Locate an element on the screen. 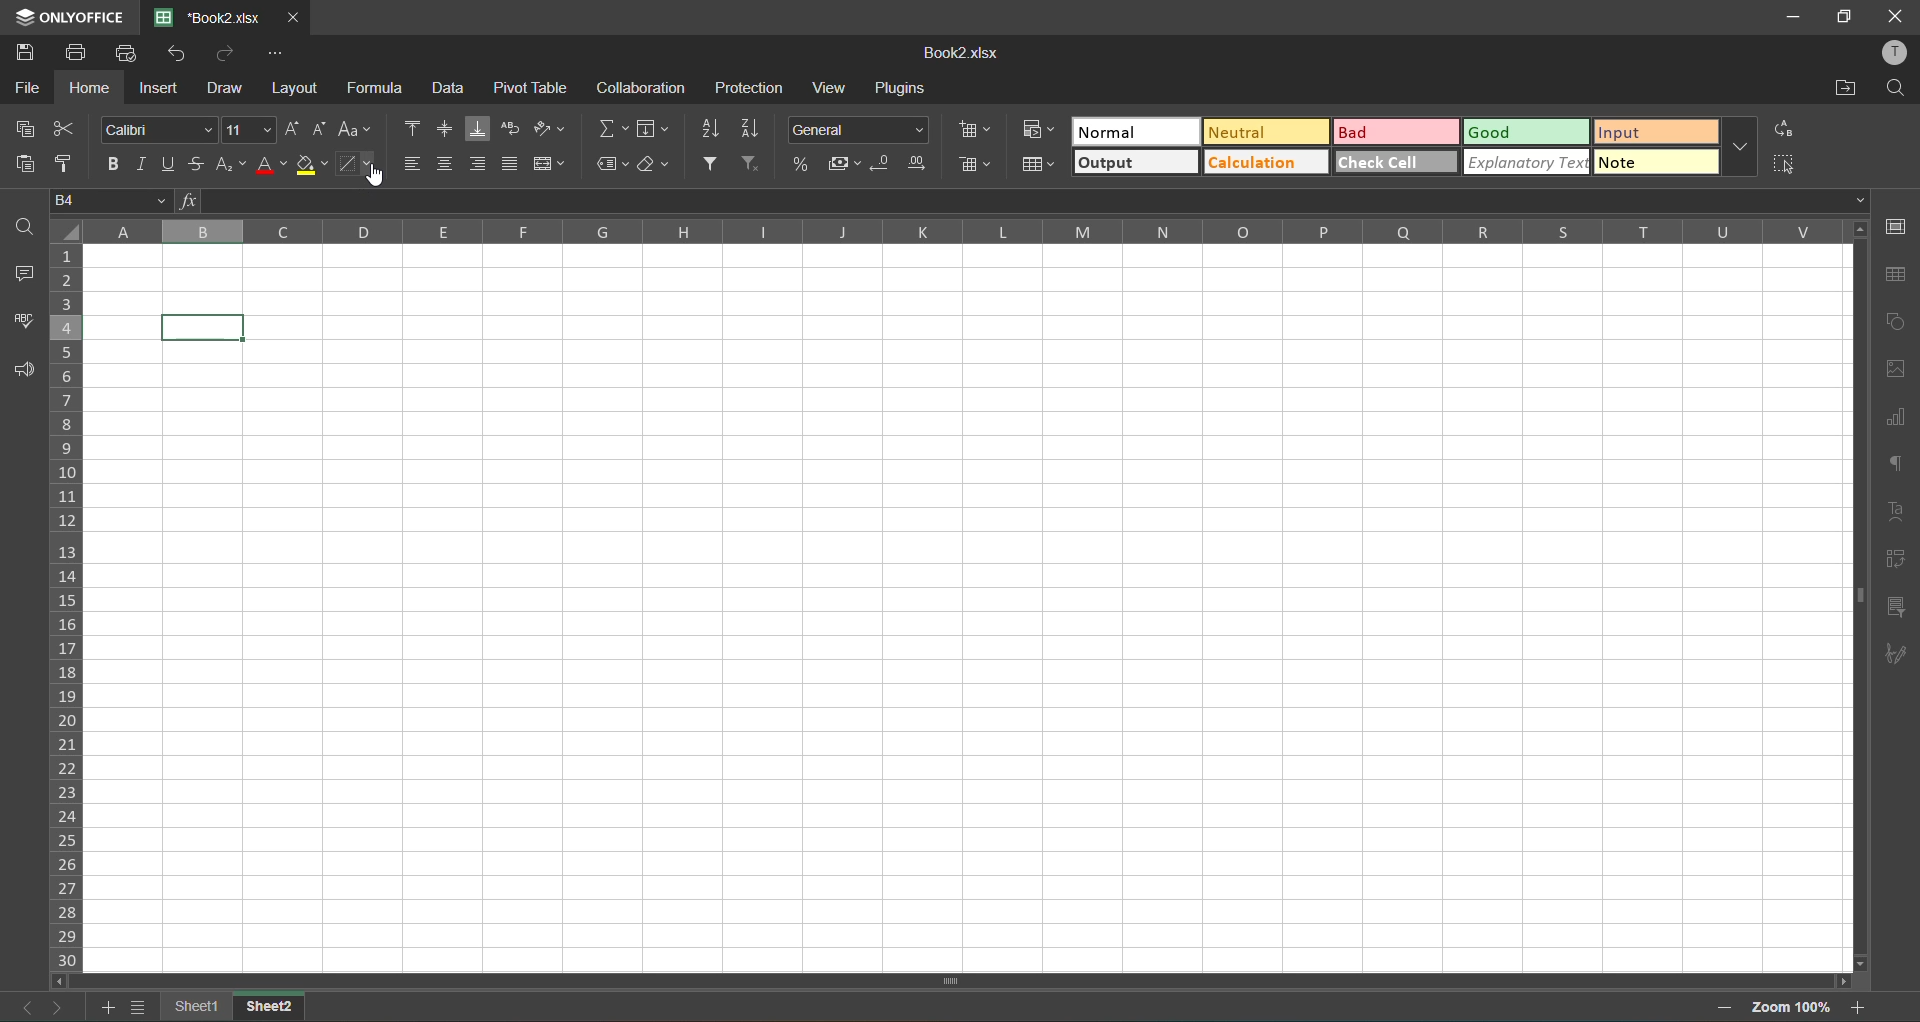 The image size is (1920, 1022). wrap text is located at coordinates (509, 129).